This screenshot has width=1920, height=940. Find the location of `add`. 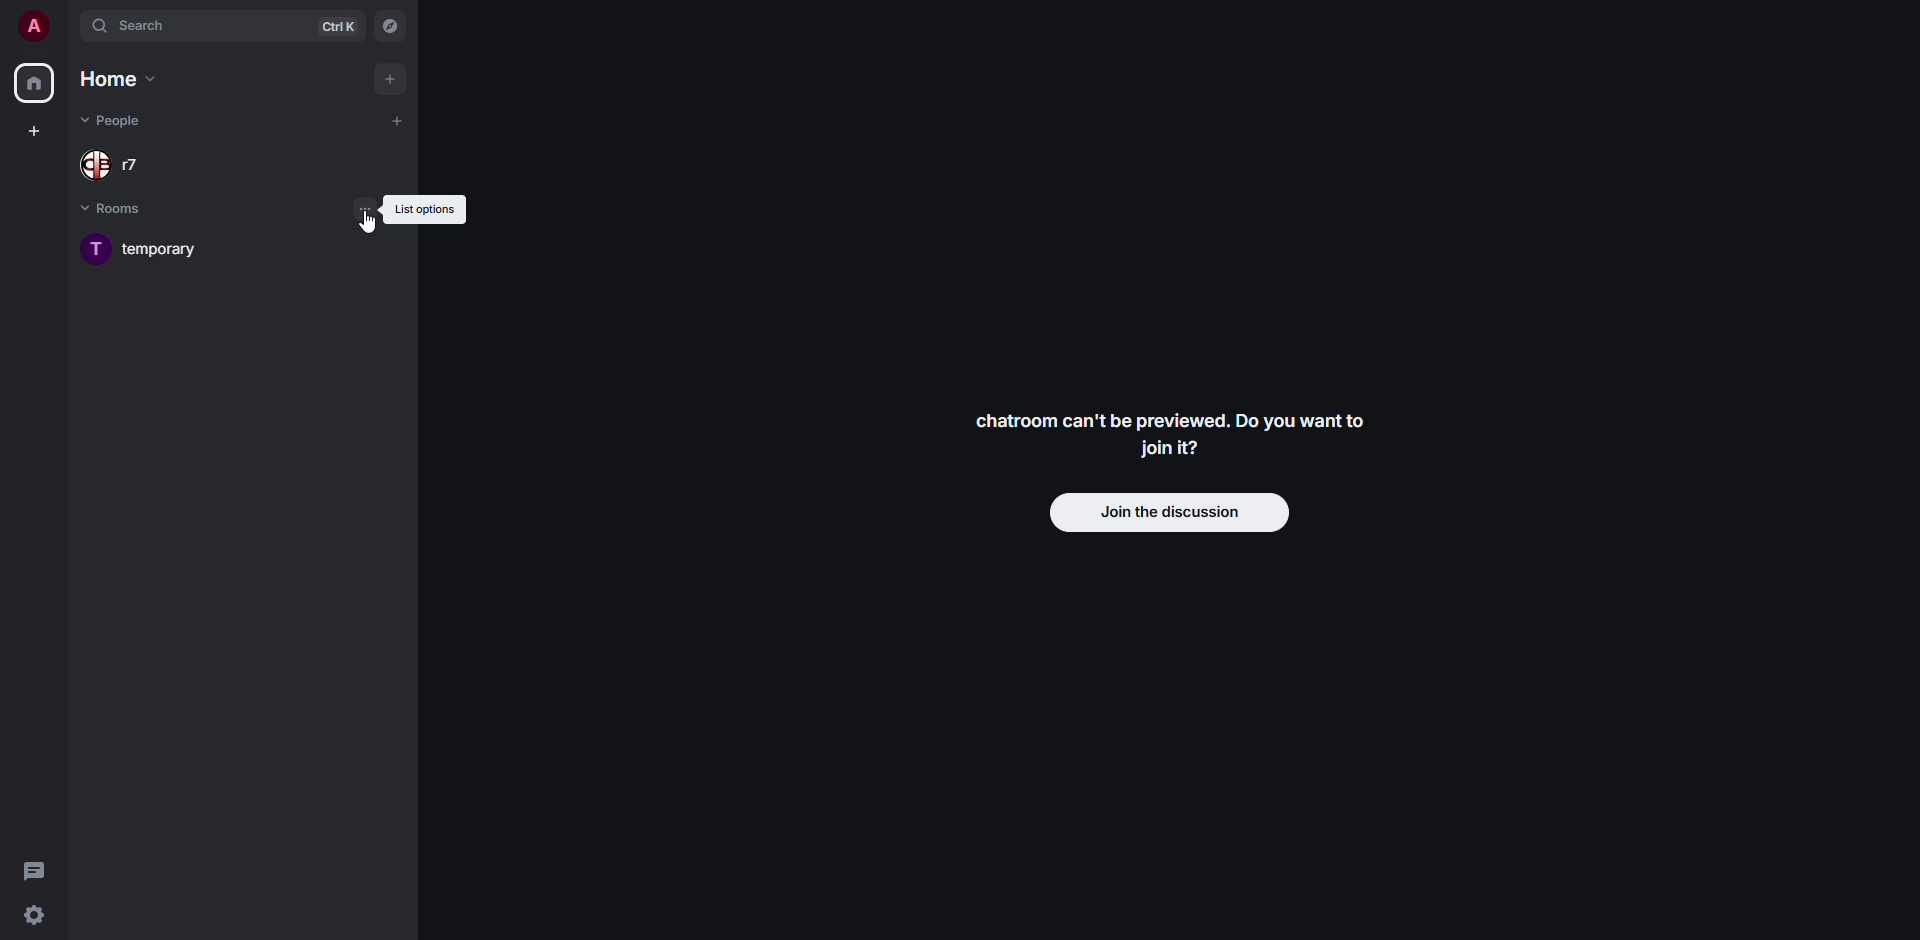

add is located at coordinates (391, 80).